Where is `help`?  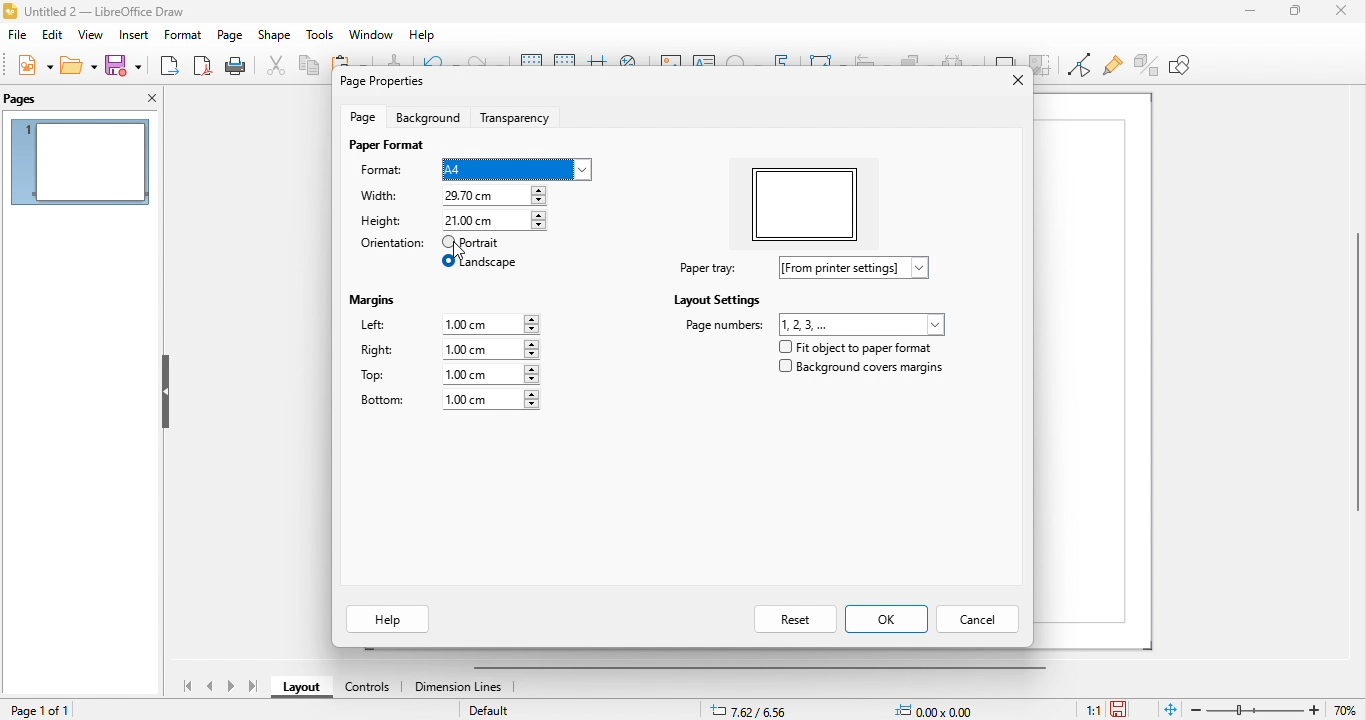 help is located at coordinates (424, 36).